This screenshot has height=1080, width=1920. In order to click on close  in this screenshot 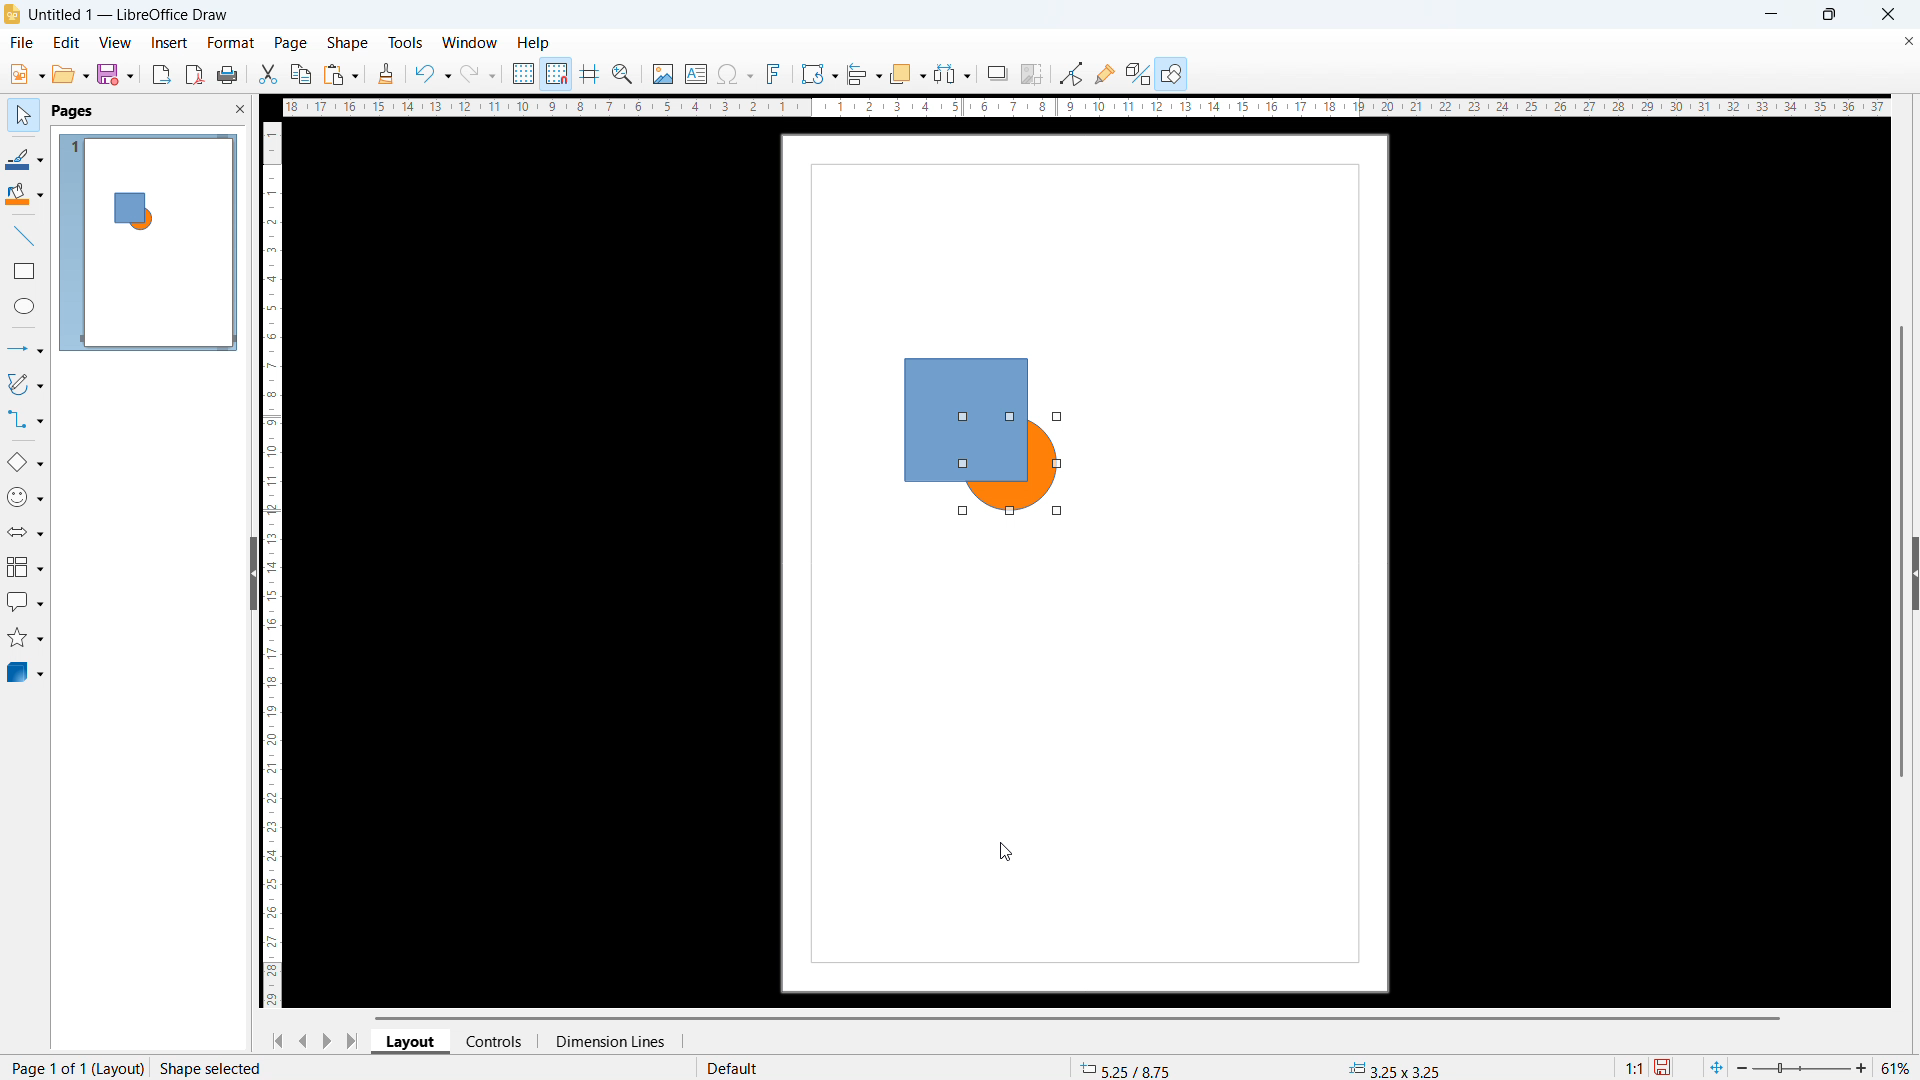, I will do `click(1887, 14)`.